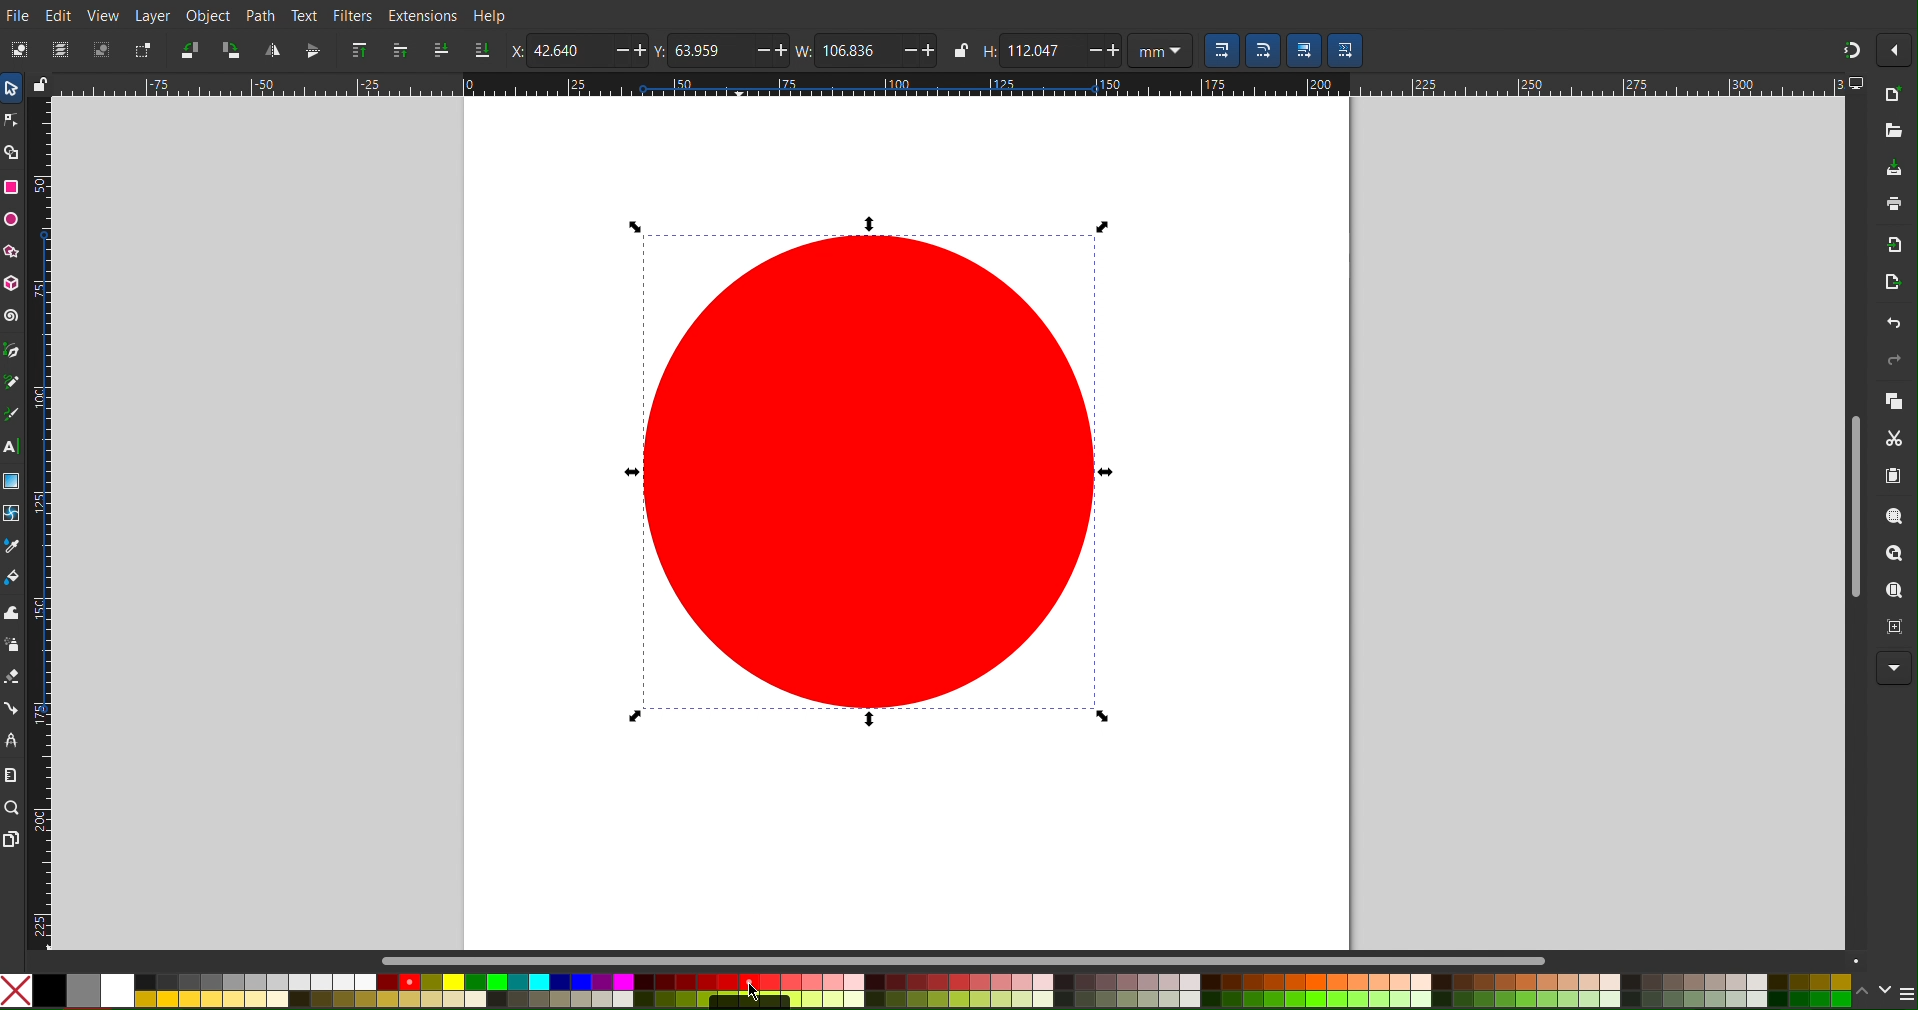  What do you see at coordinates (1894, 630) in the screenshot?
I see `Zoom Center Page` at bounding box center [1894, 630].